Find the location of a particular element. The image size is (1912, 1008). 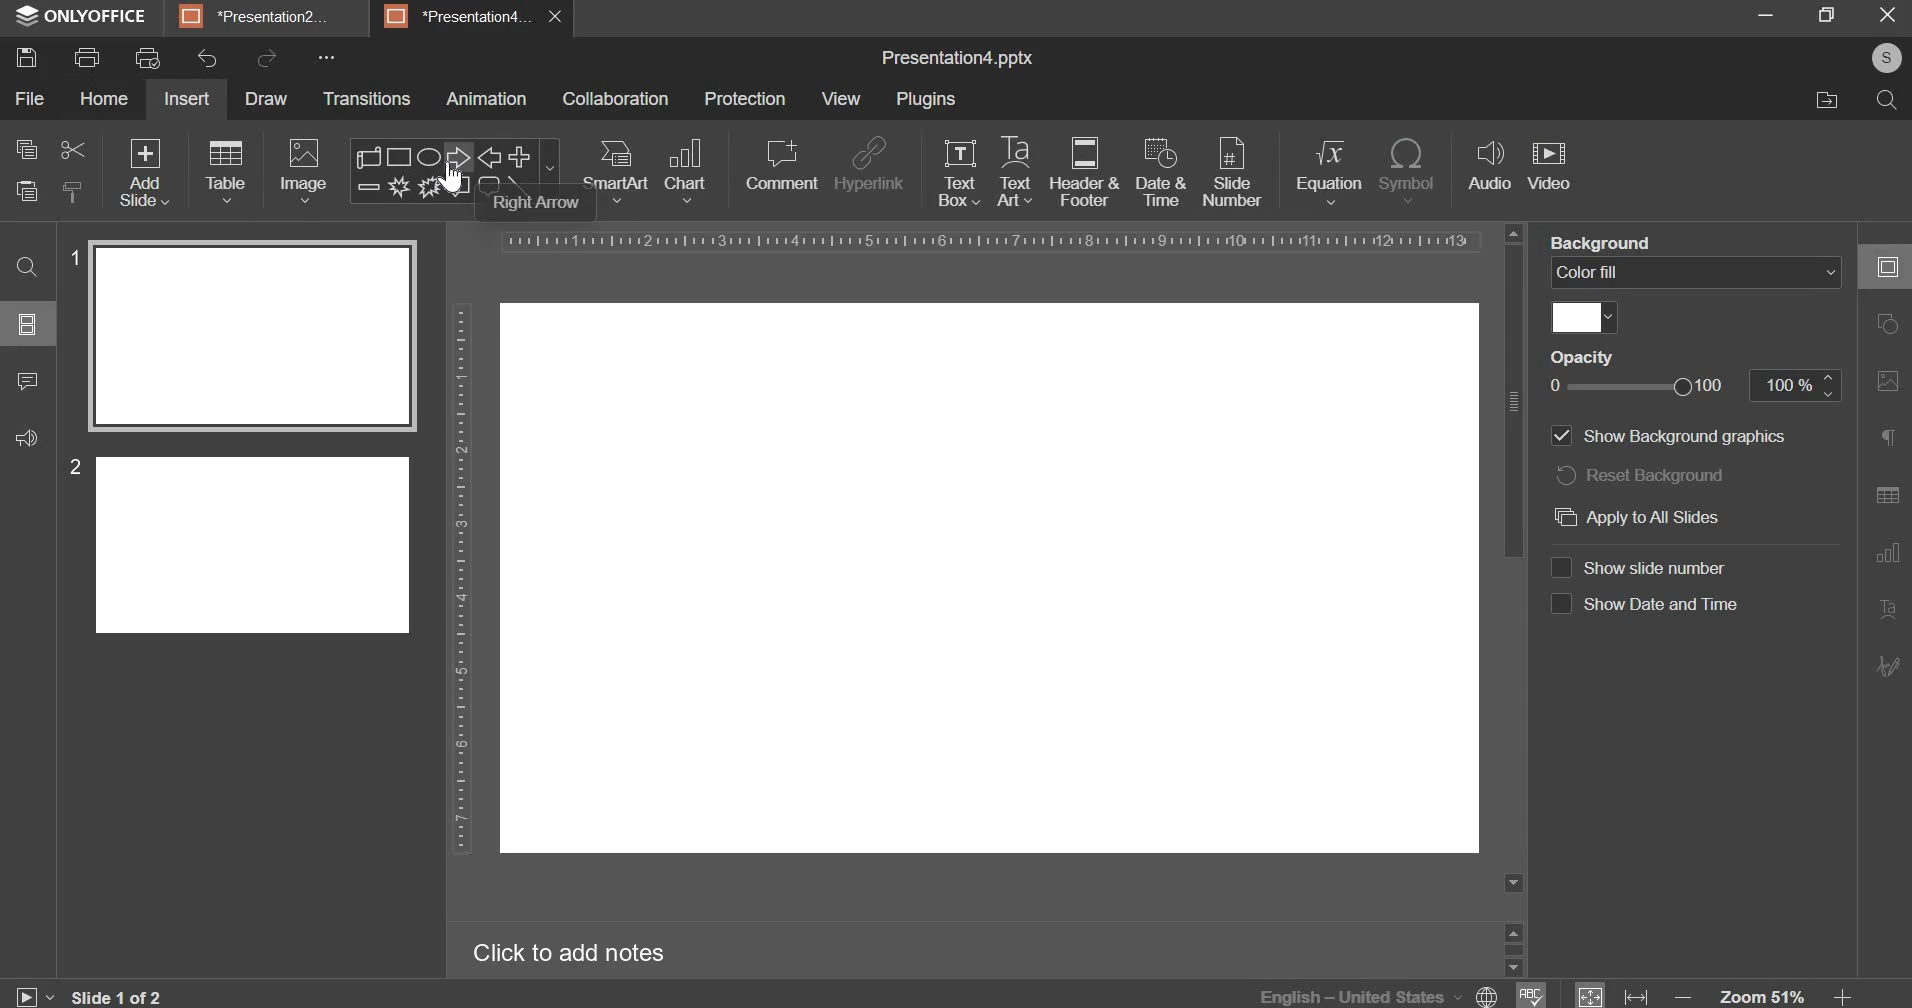

slide 2 is located at coordinates (237, 544).